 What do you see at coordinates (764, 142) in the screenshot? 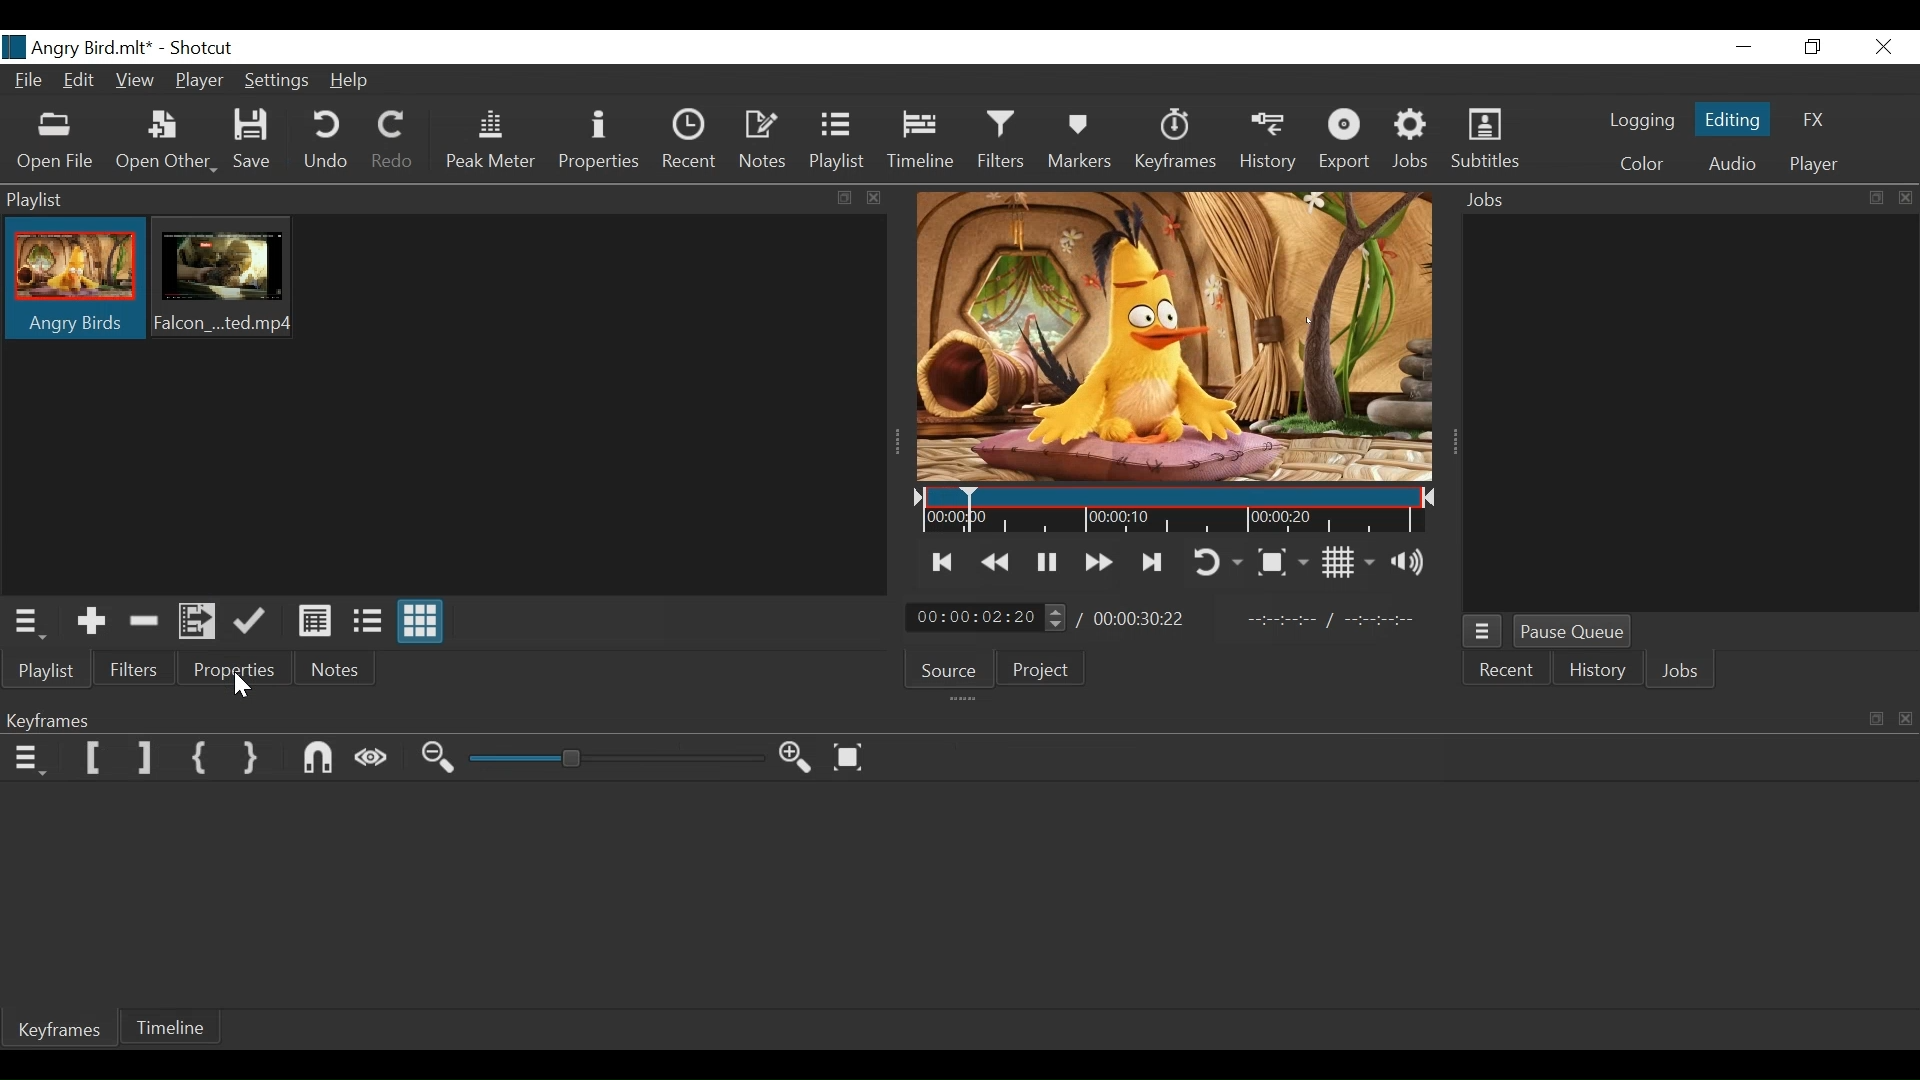
I see `Notes` at bounding box center [764, 142].